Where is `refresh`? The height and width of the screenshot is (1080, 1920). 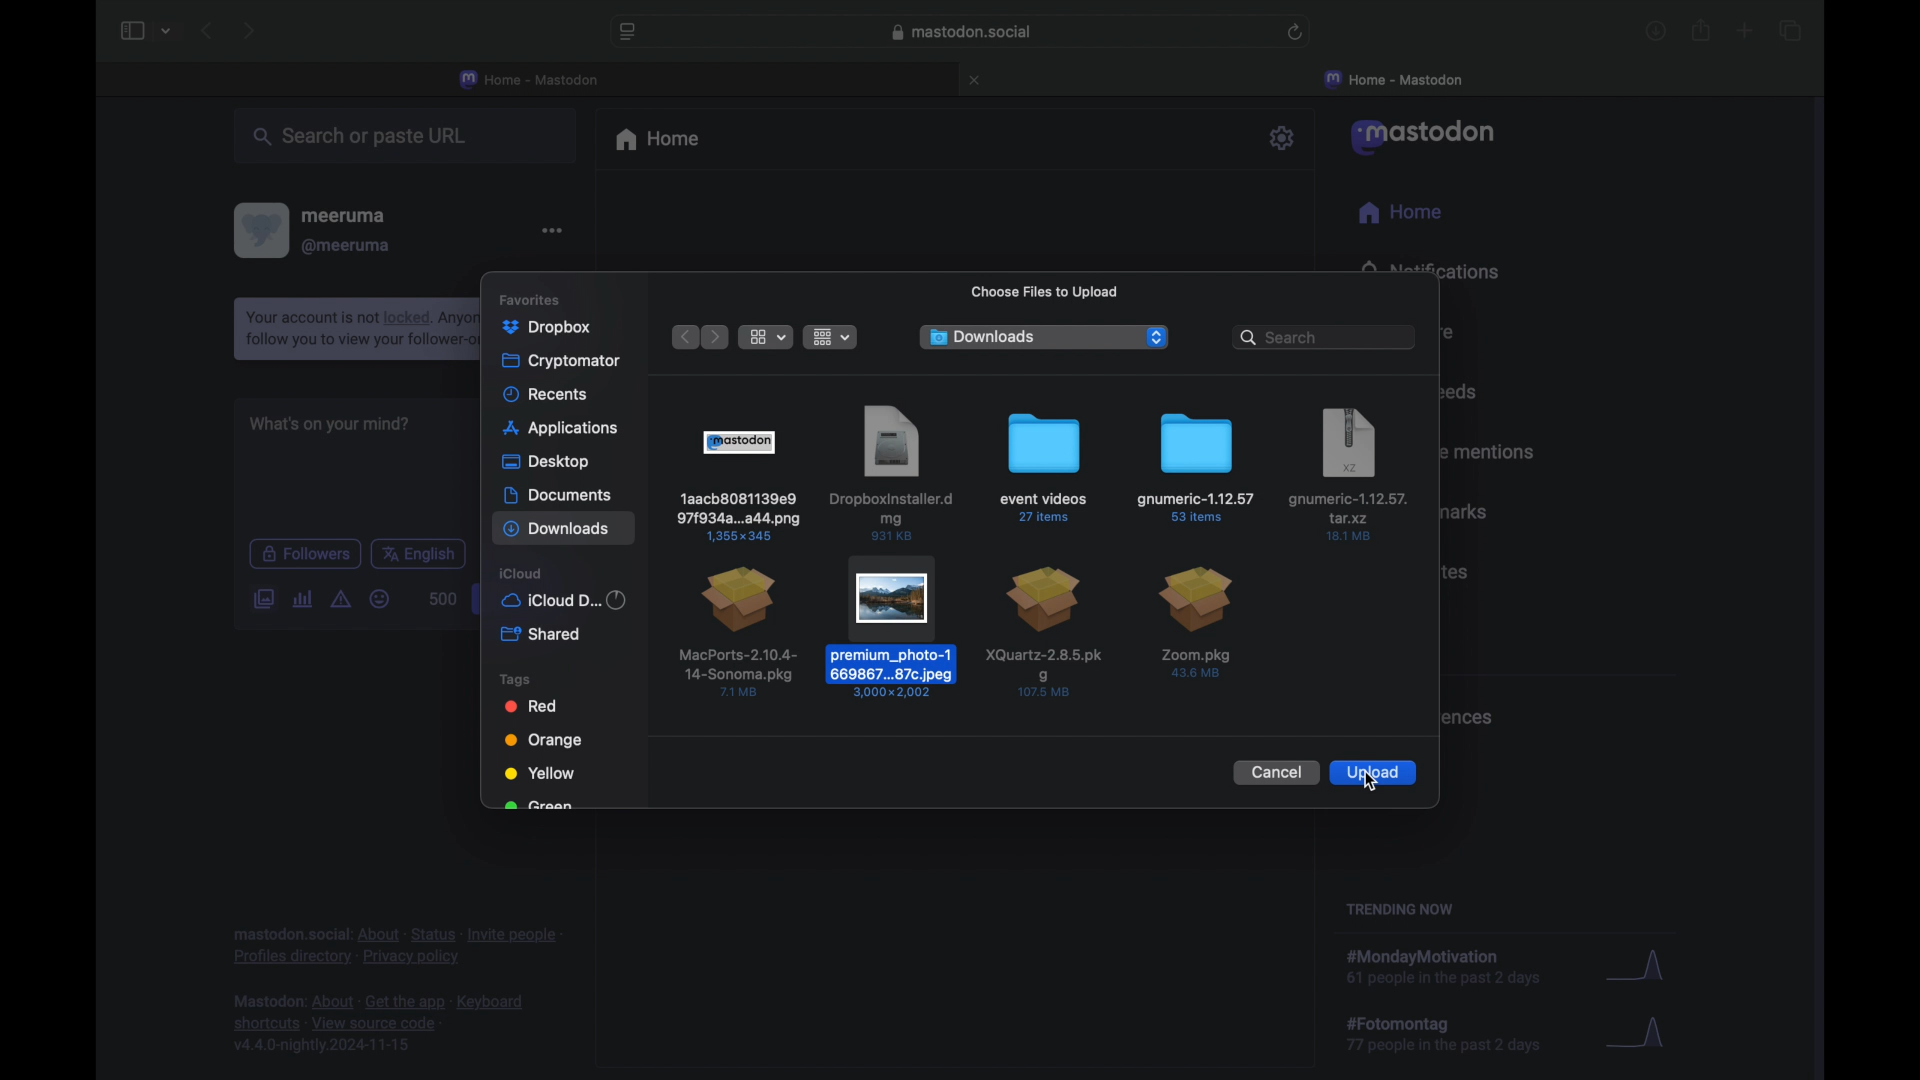 refresh is located at coordinates (1296, 33).